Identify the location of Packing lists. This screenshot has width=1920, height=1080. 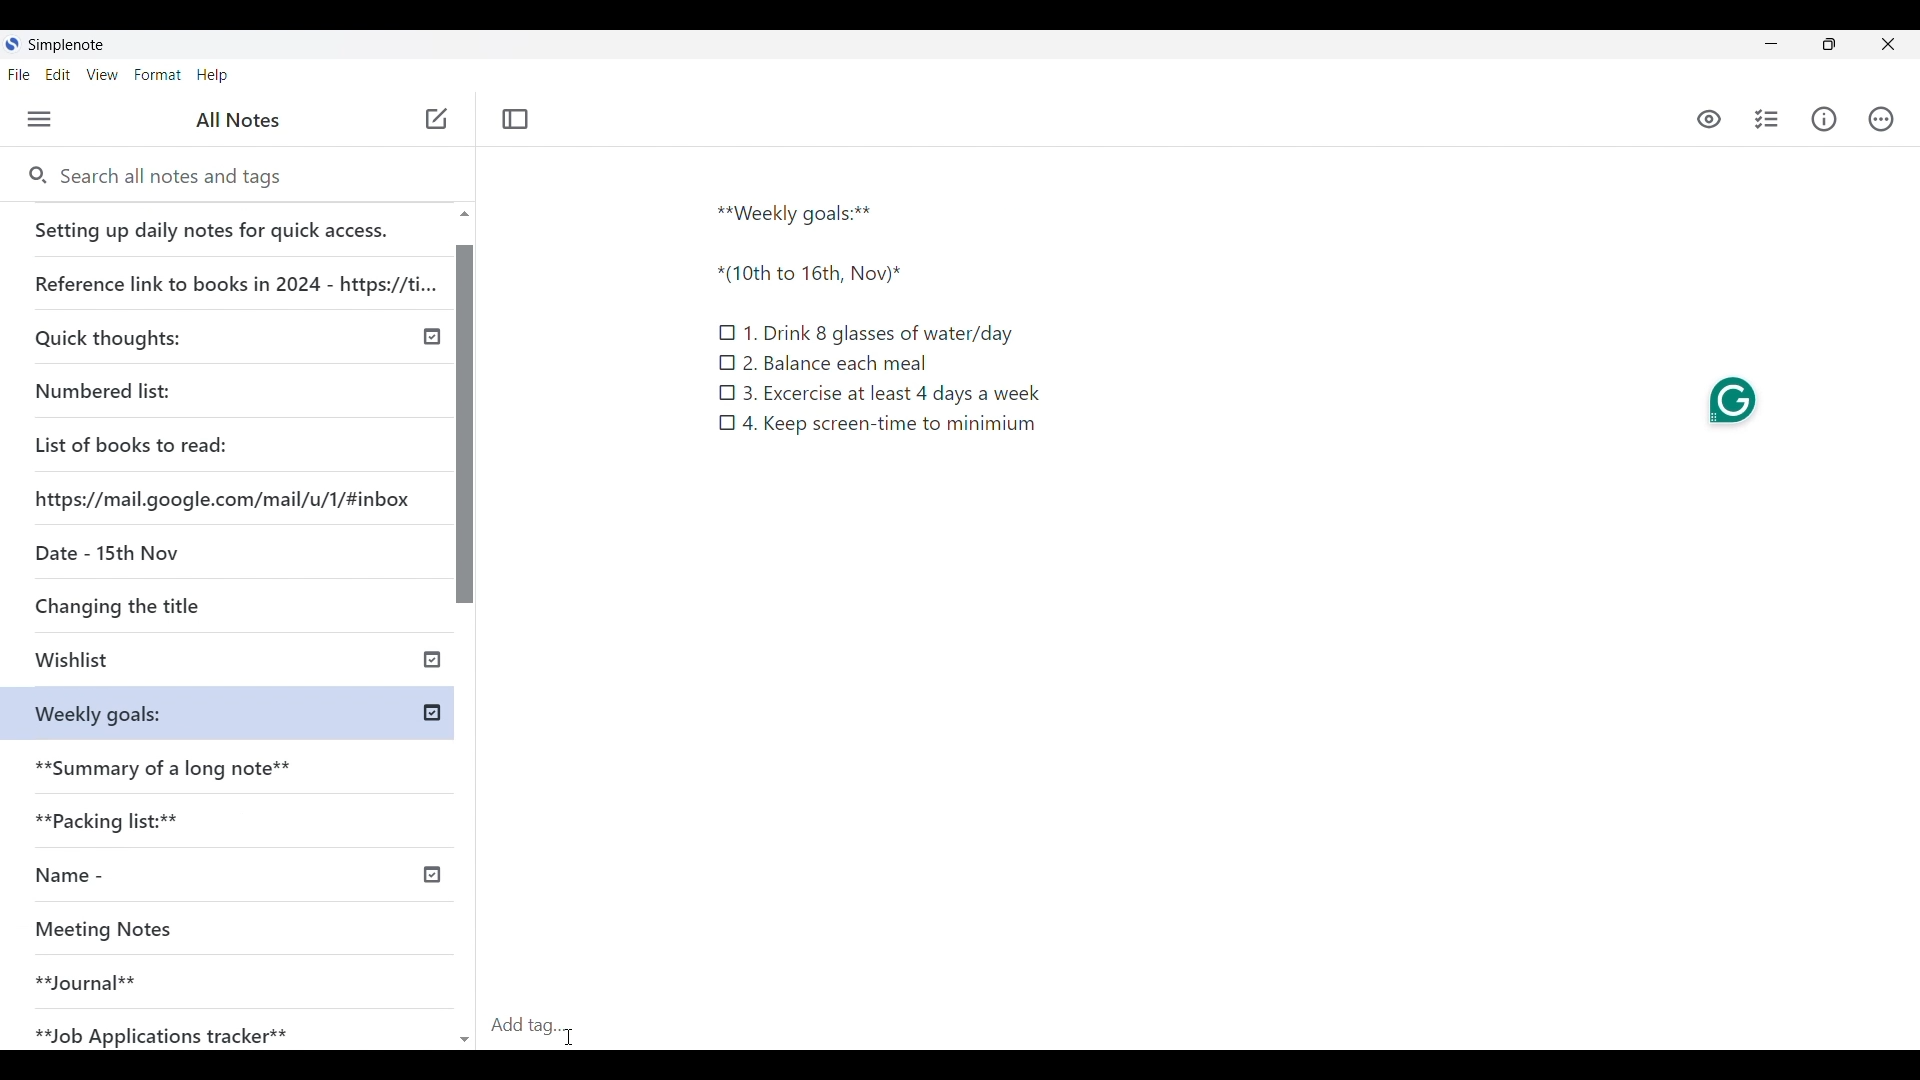
(236, 817).